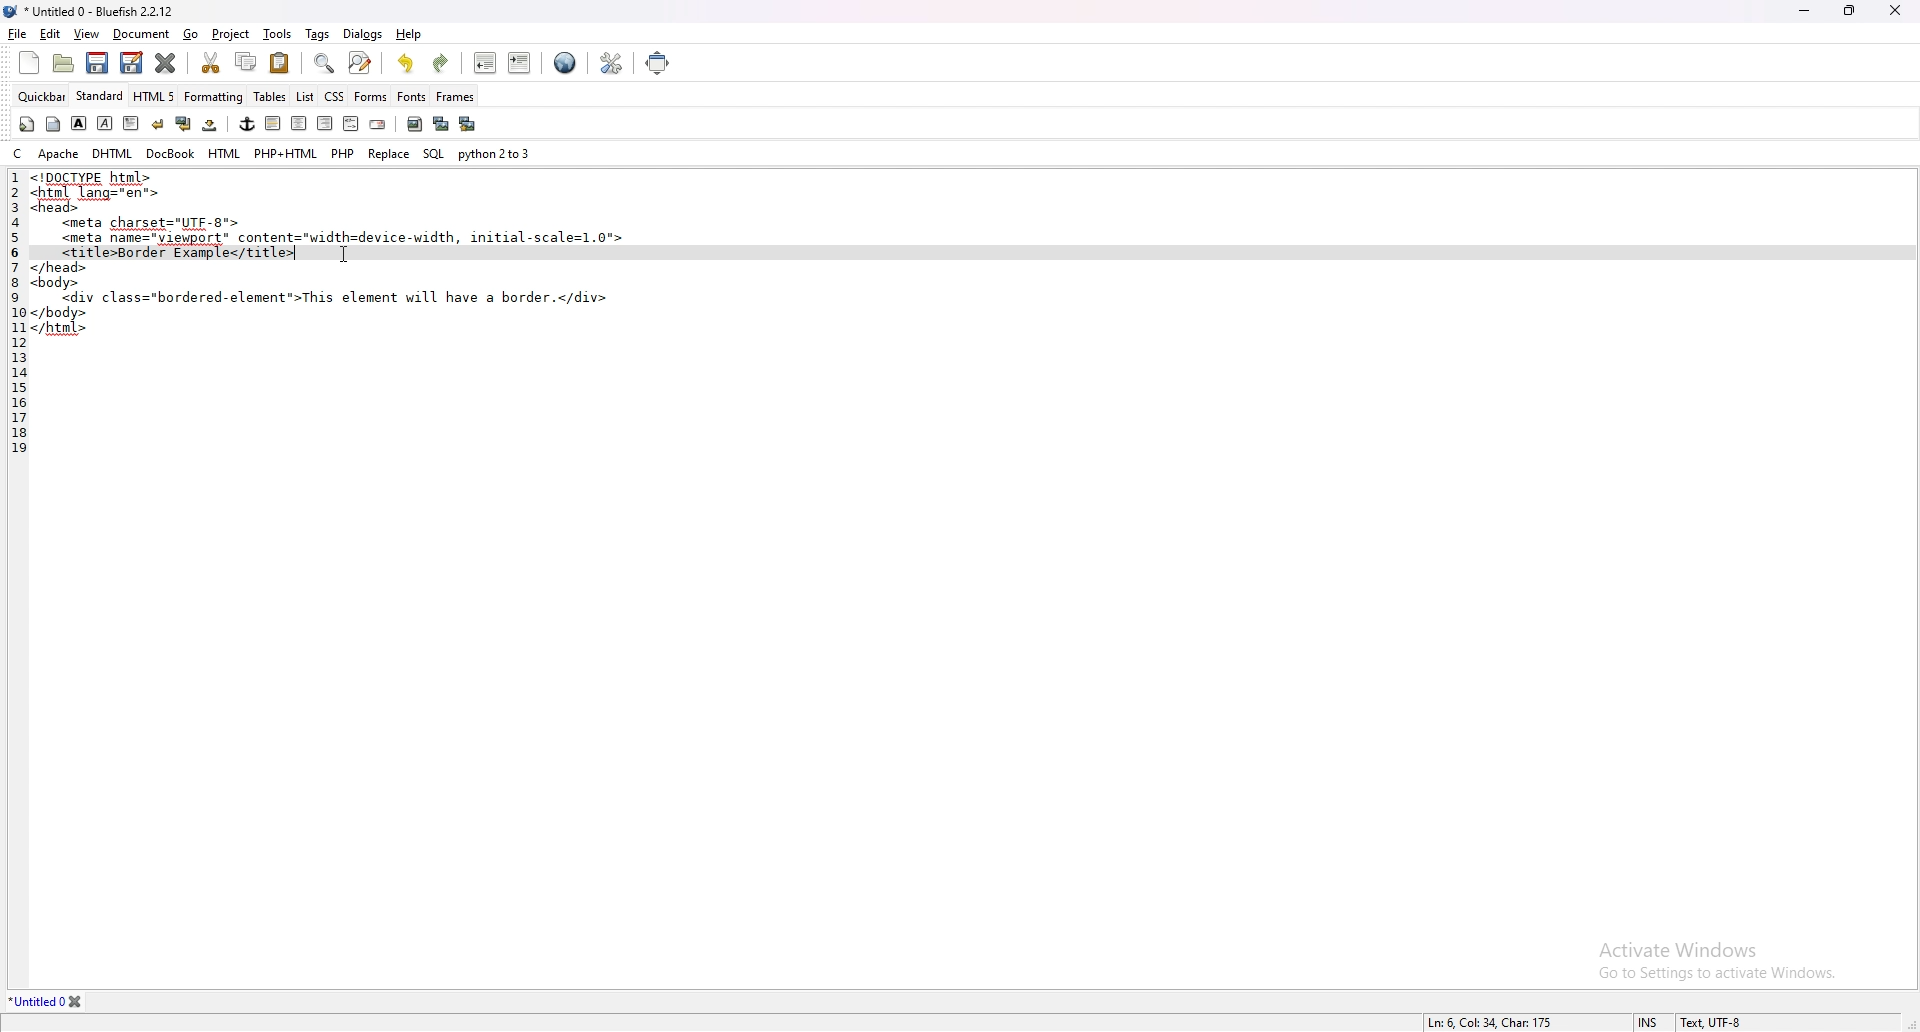 This screenshot has width=1920, height=1032. I want to click on forms, so click(371, 96).